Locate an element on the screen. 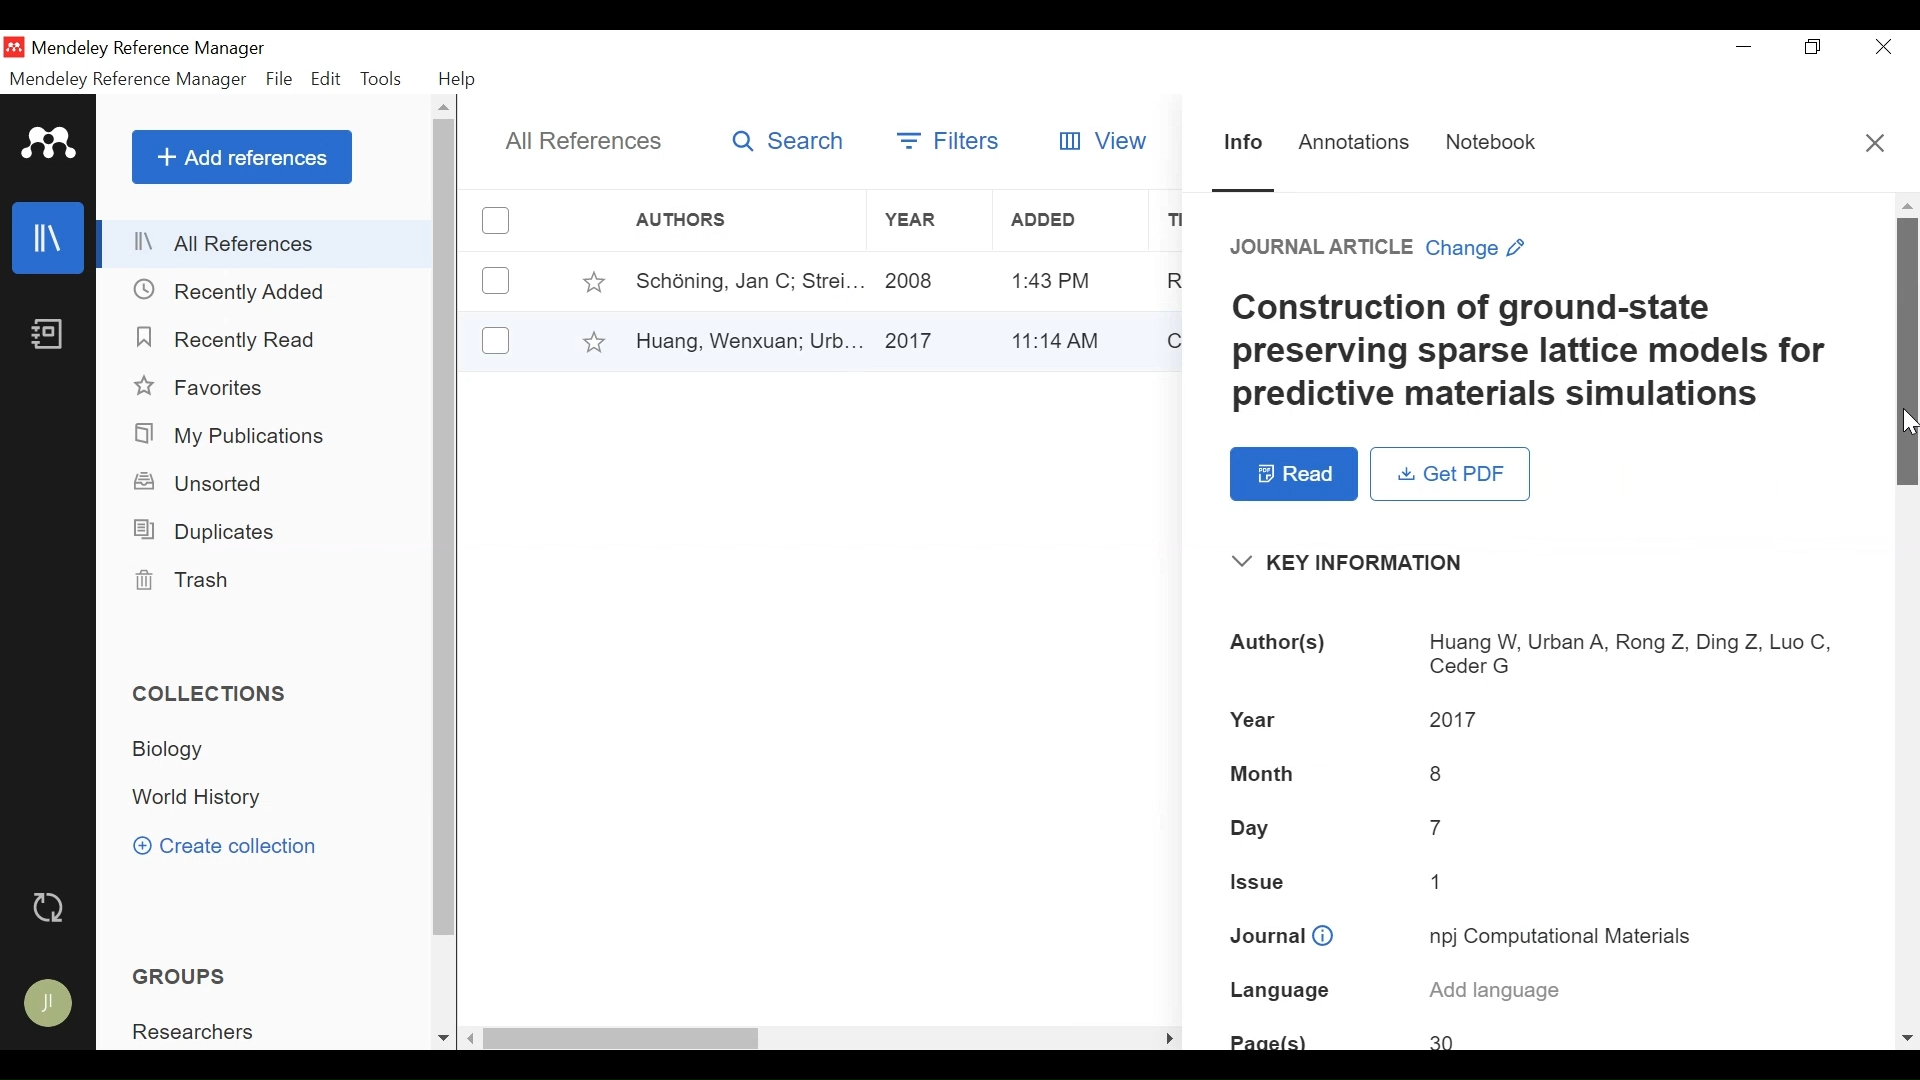 The image size is (1920, 1080). Restore is located at coordinates (1816, 47).